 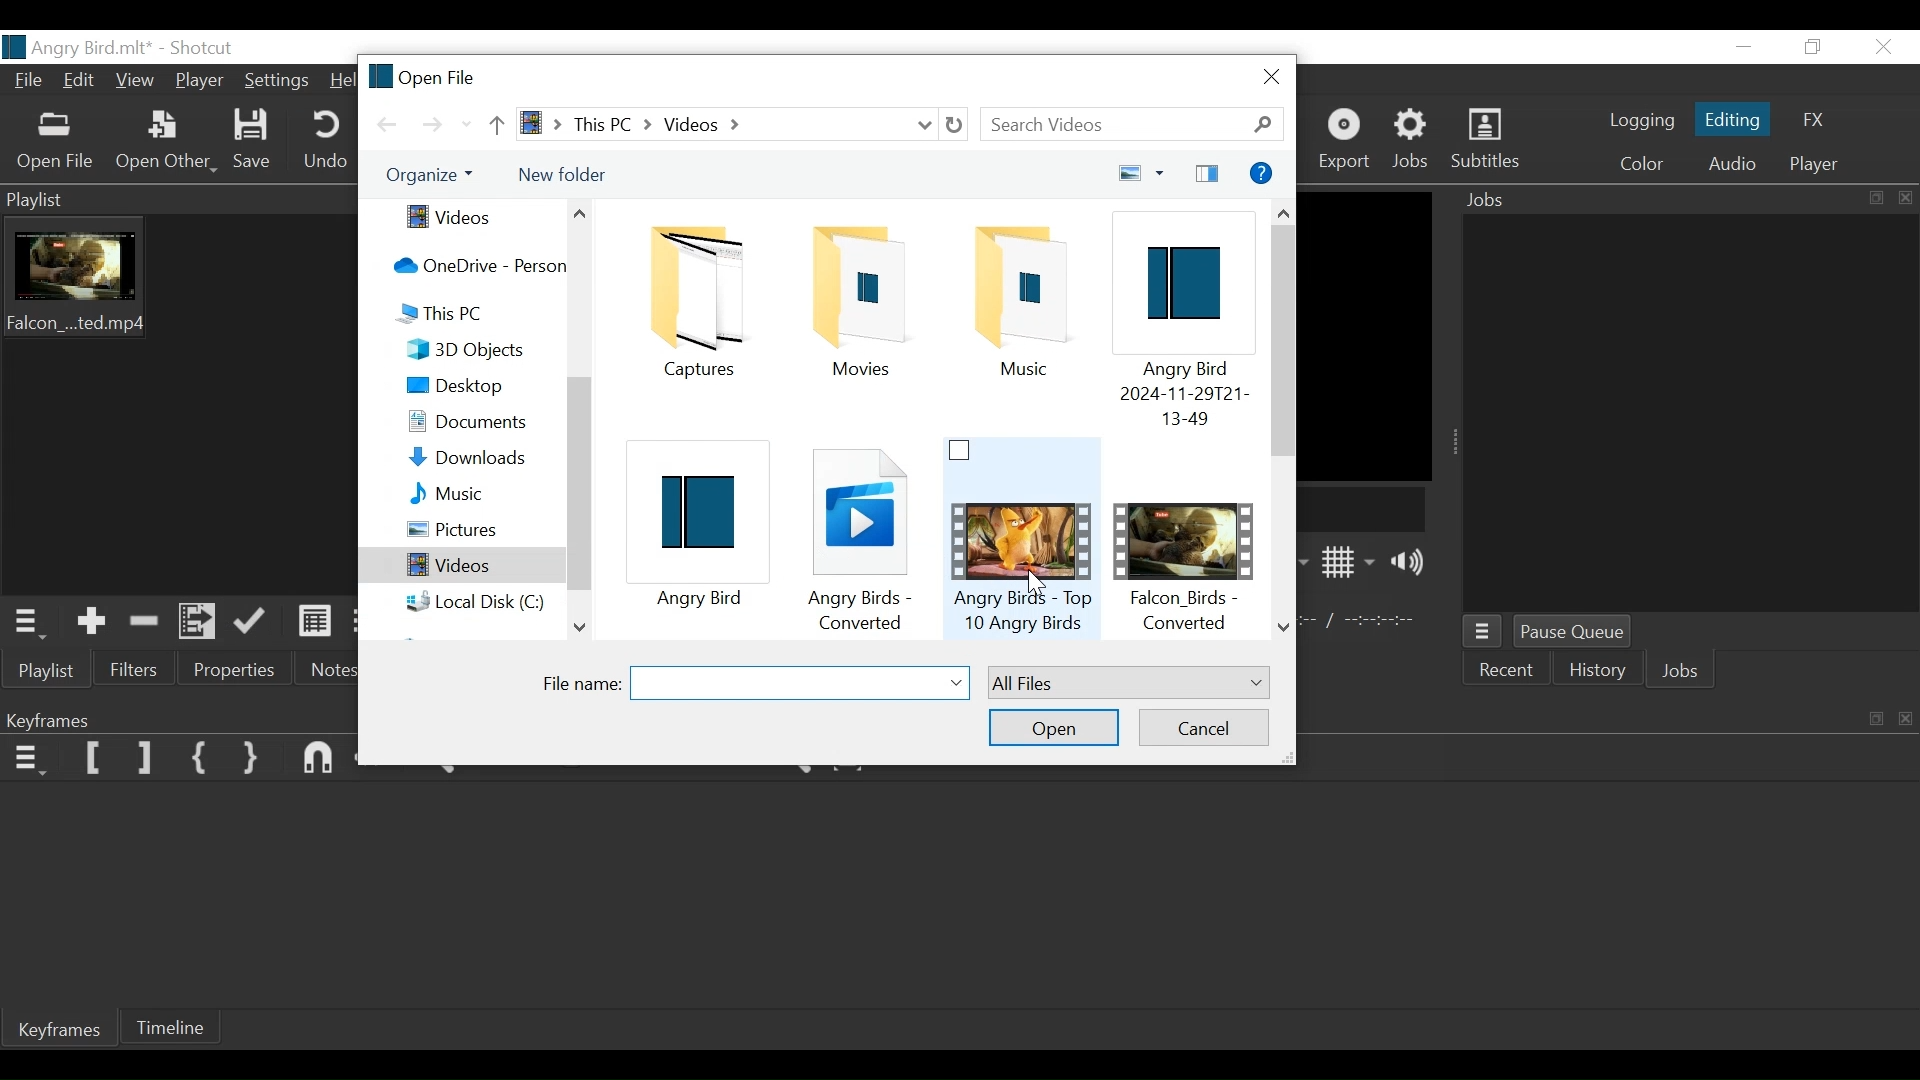 I want to click on Show your preview pane, so click(x=1204, y=173).